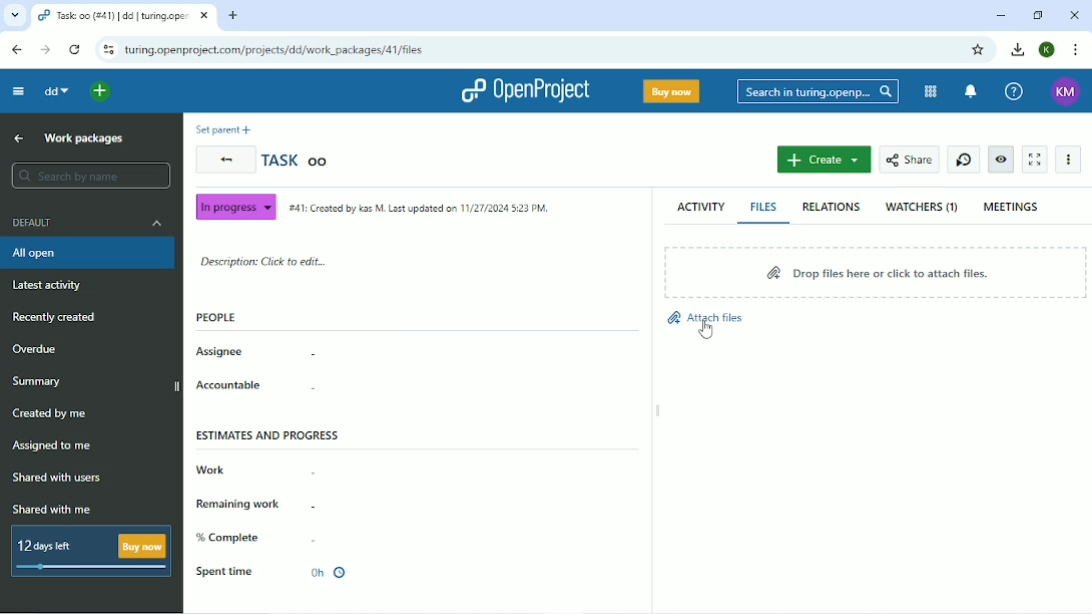  I want to click on Buy now, so click(670, 91).